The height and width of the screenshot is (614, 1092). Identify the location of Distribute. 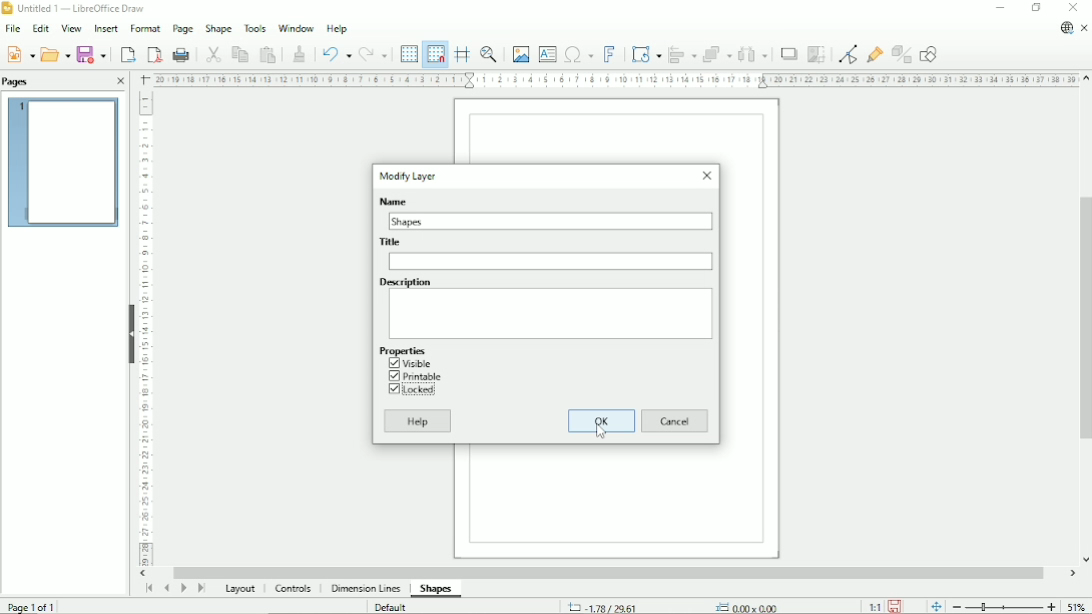
(753, 54).